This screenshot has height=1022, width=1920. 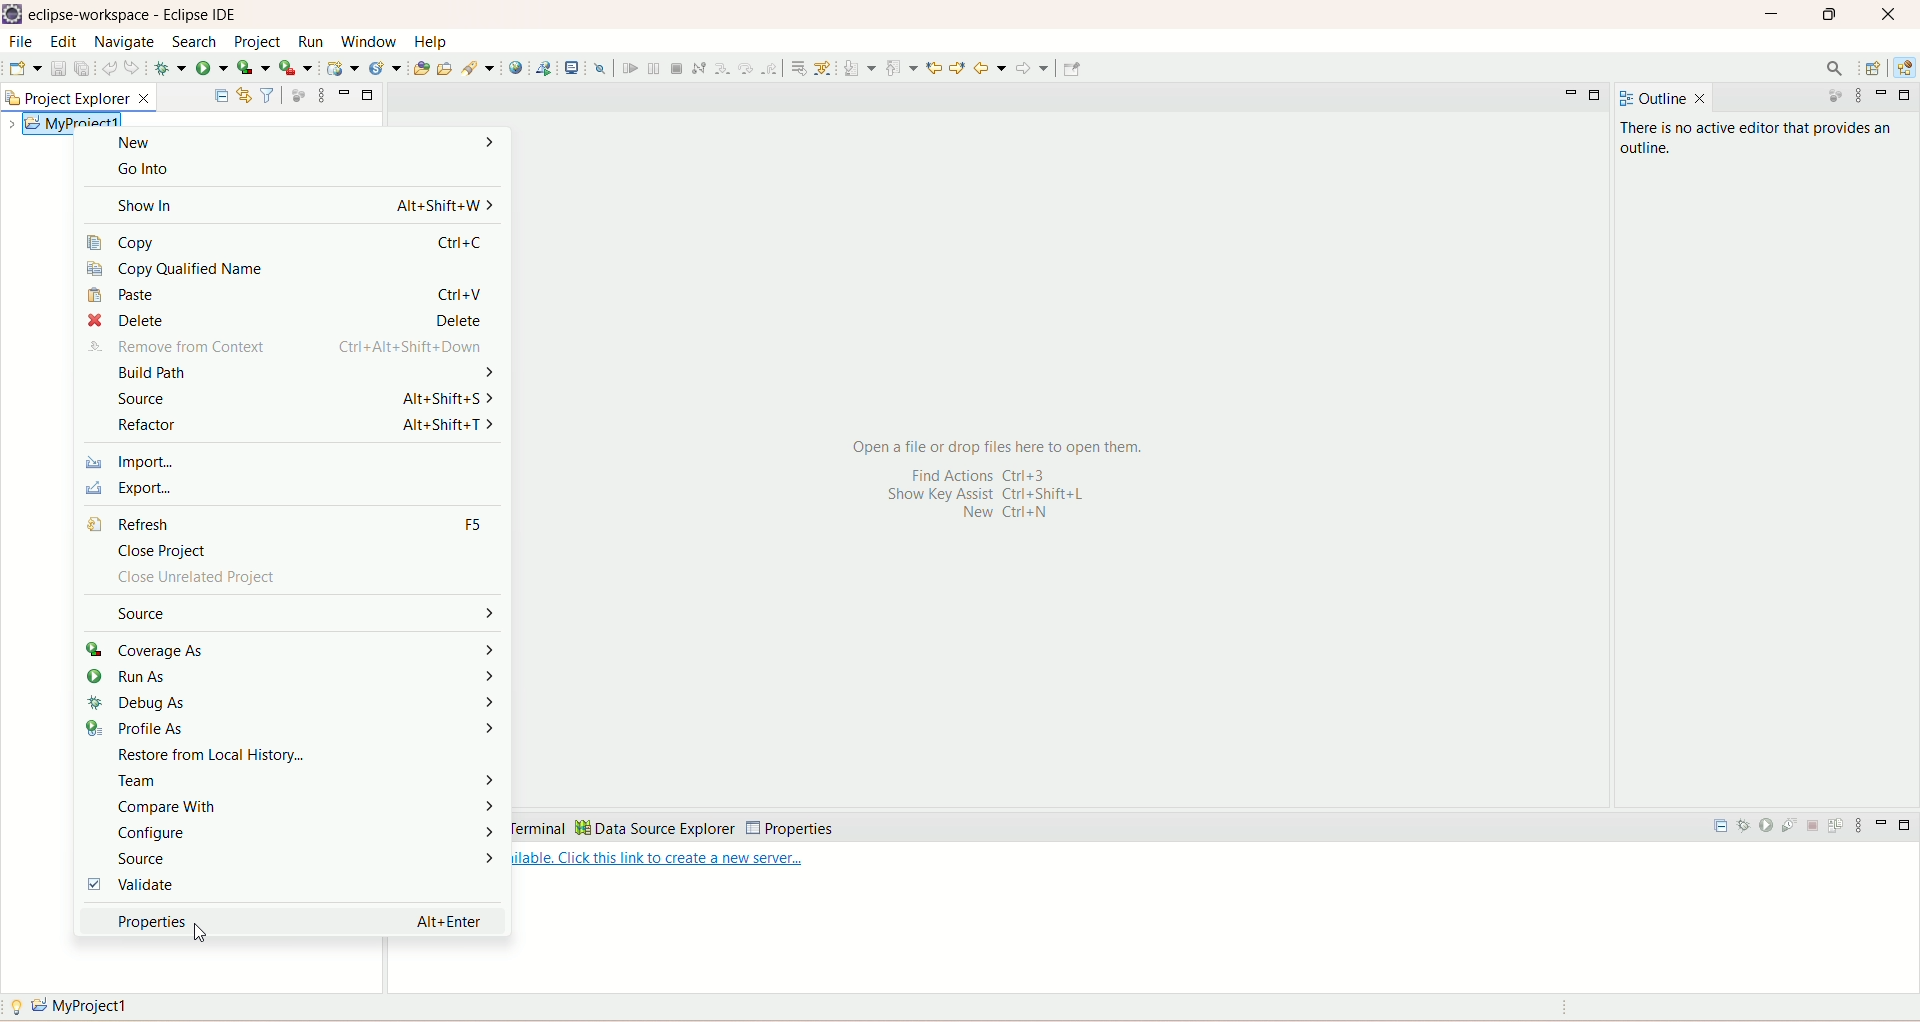 What do you see at coordinates (296, 616) in the screenshot?
I see `source` at bounding box center [296, 616].